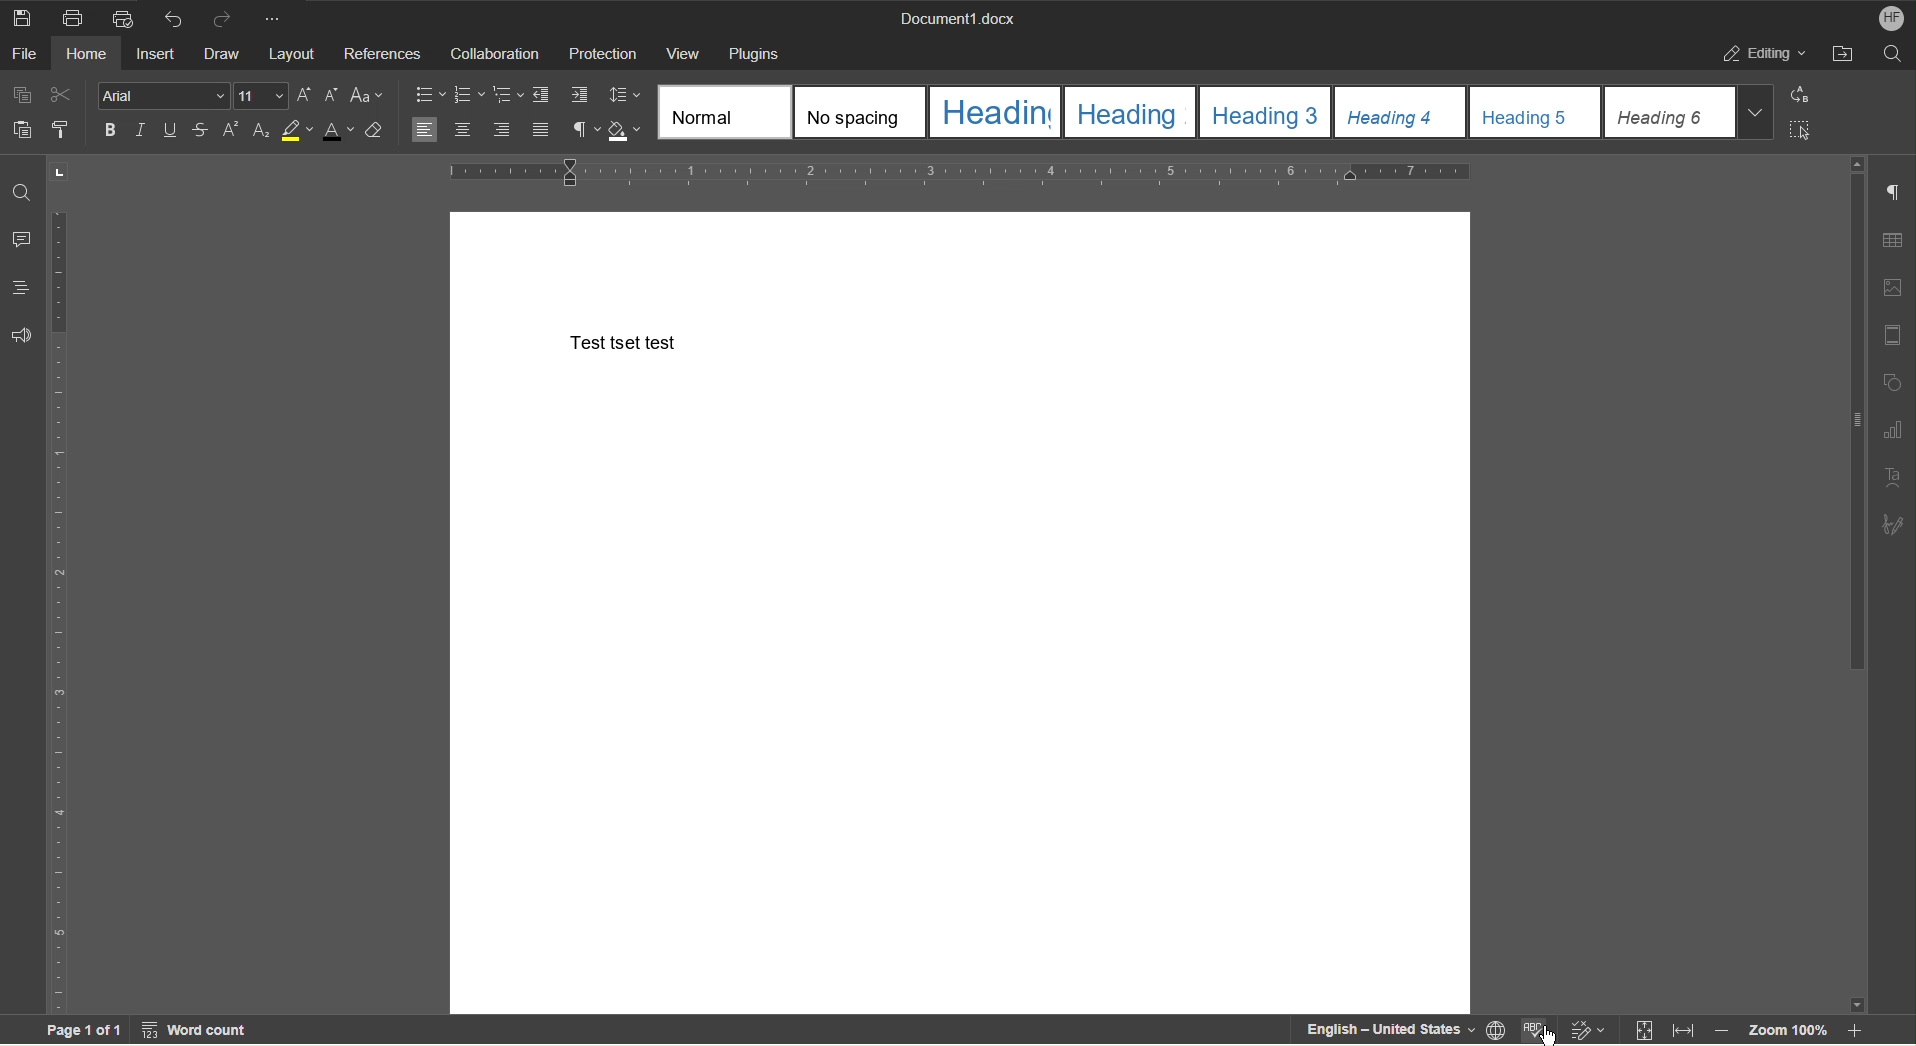 The width and height of the screenshot is (1916, 1046). Describe the element at coordinates (956, 16) in the screenshot. I see `Document Name` at that location.